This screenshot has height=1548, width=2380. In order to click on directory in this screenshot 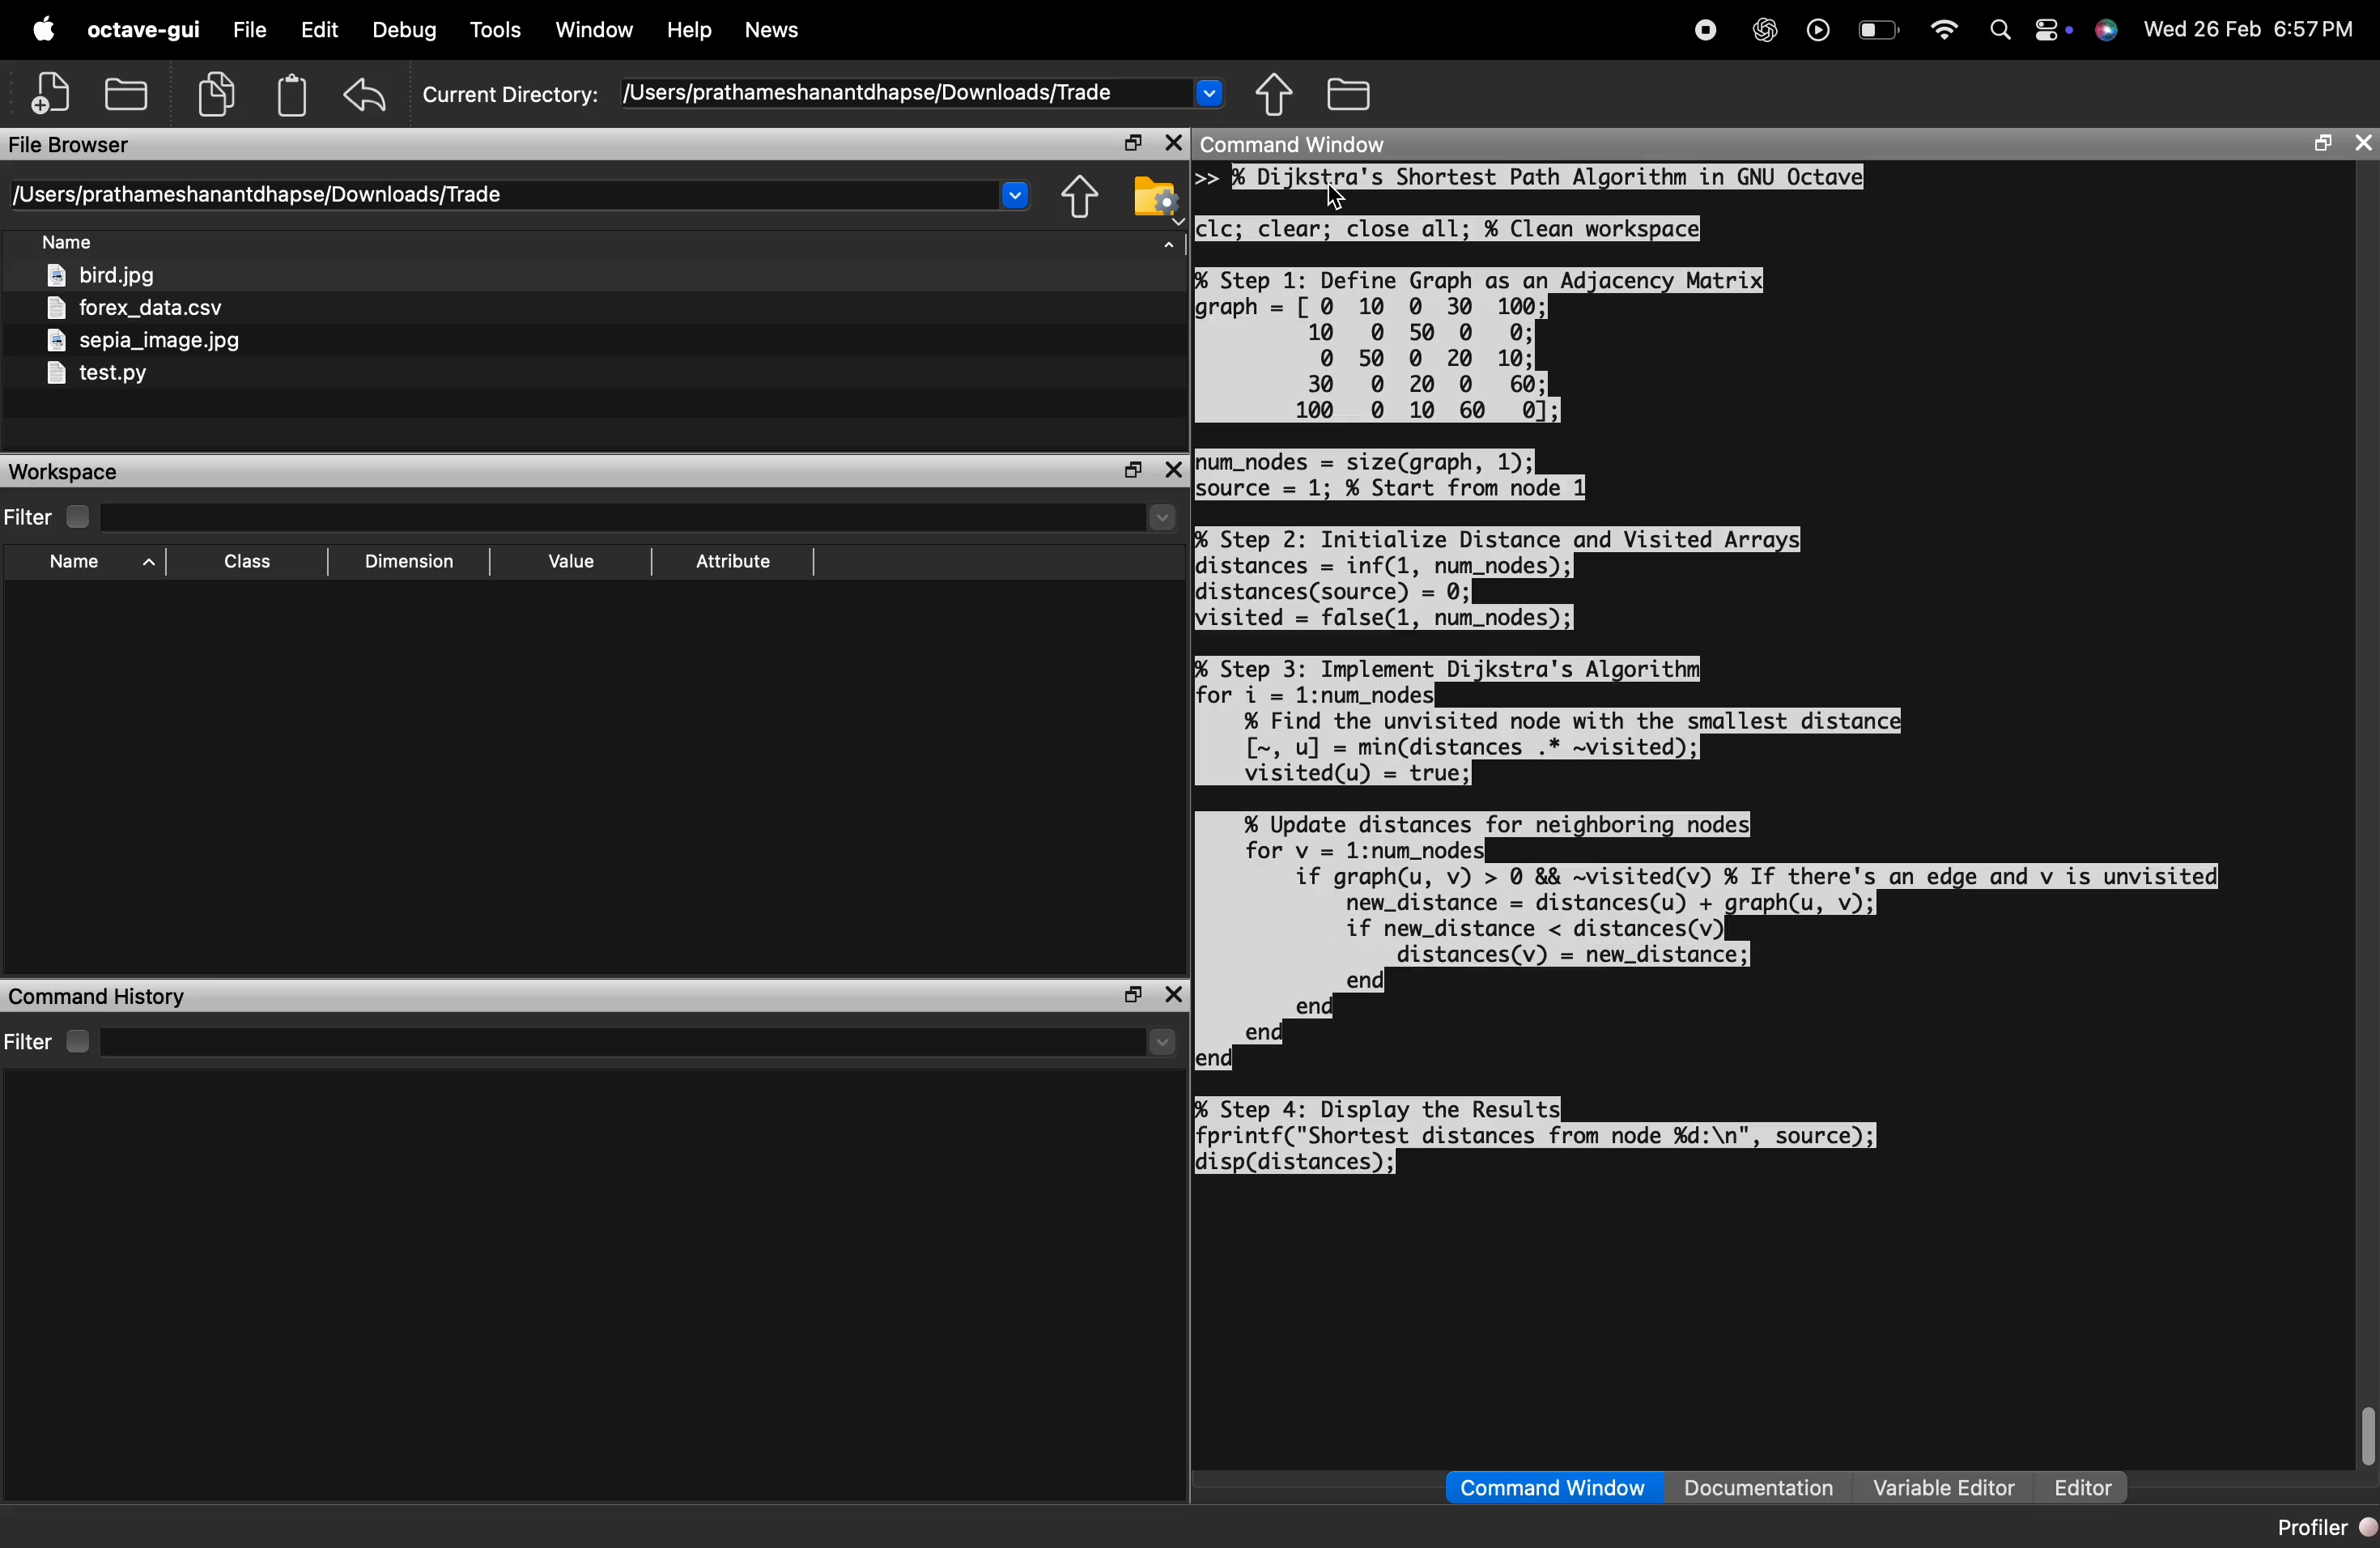, I will do `click(522, 196)`.